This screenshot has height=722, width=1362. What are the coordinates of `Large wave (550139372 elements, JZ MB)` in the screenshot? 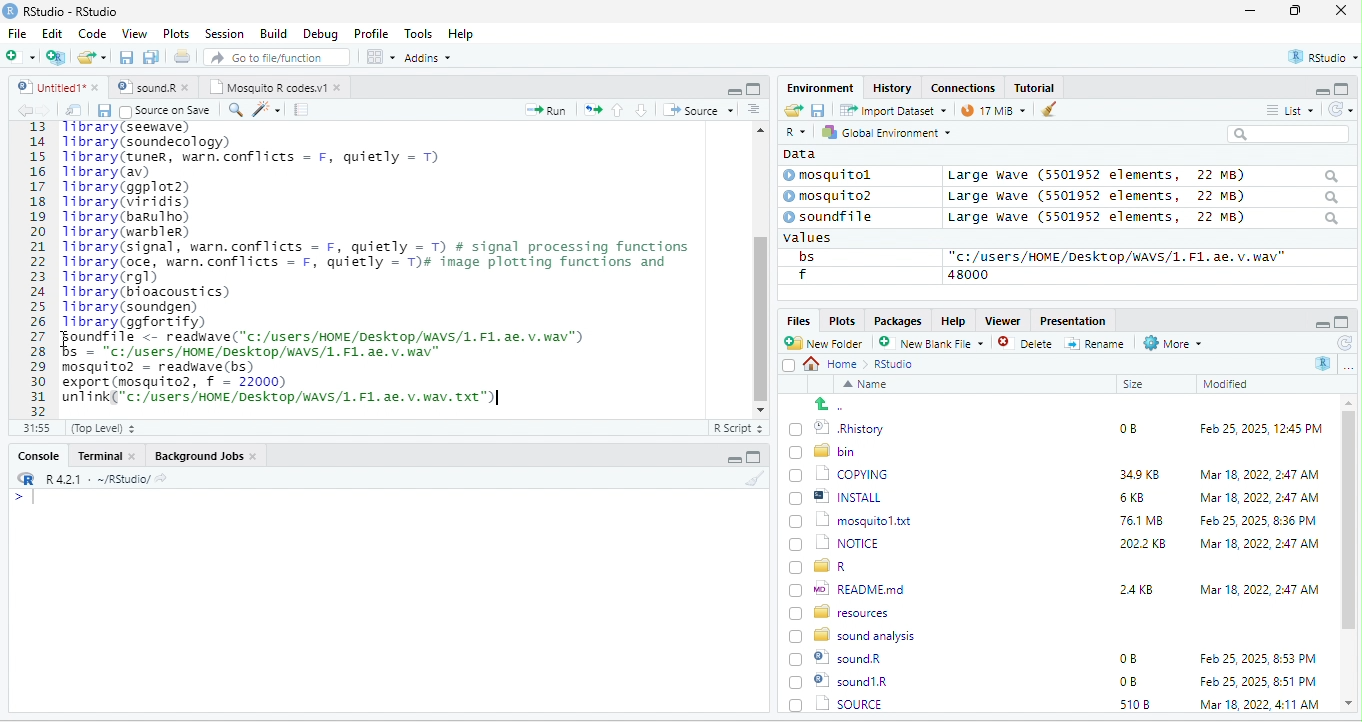 It's located at (1145, 196).